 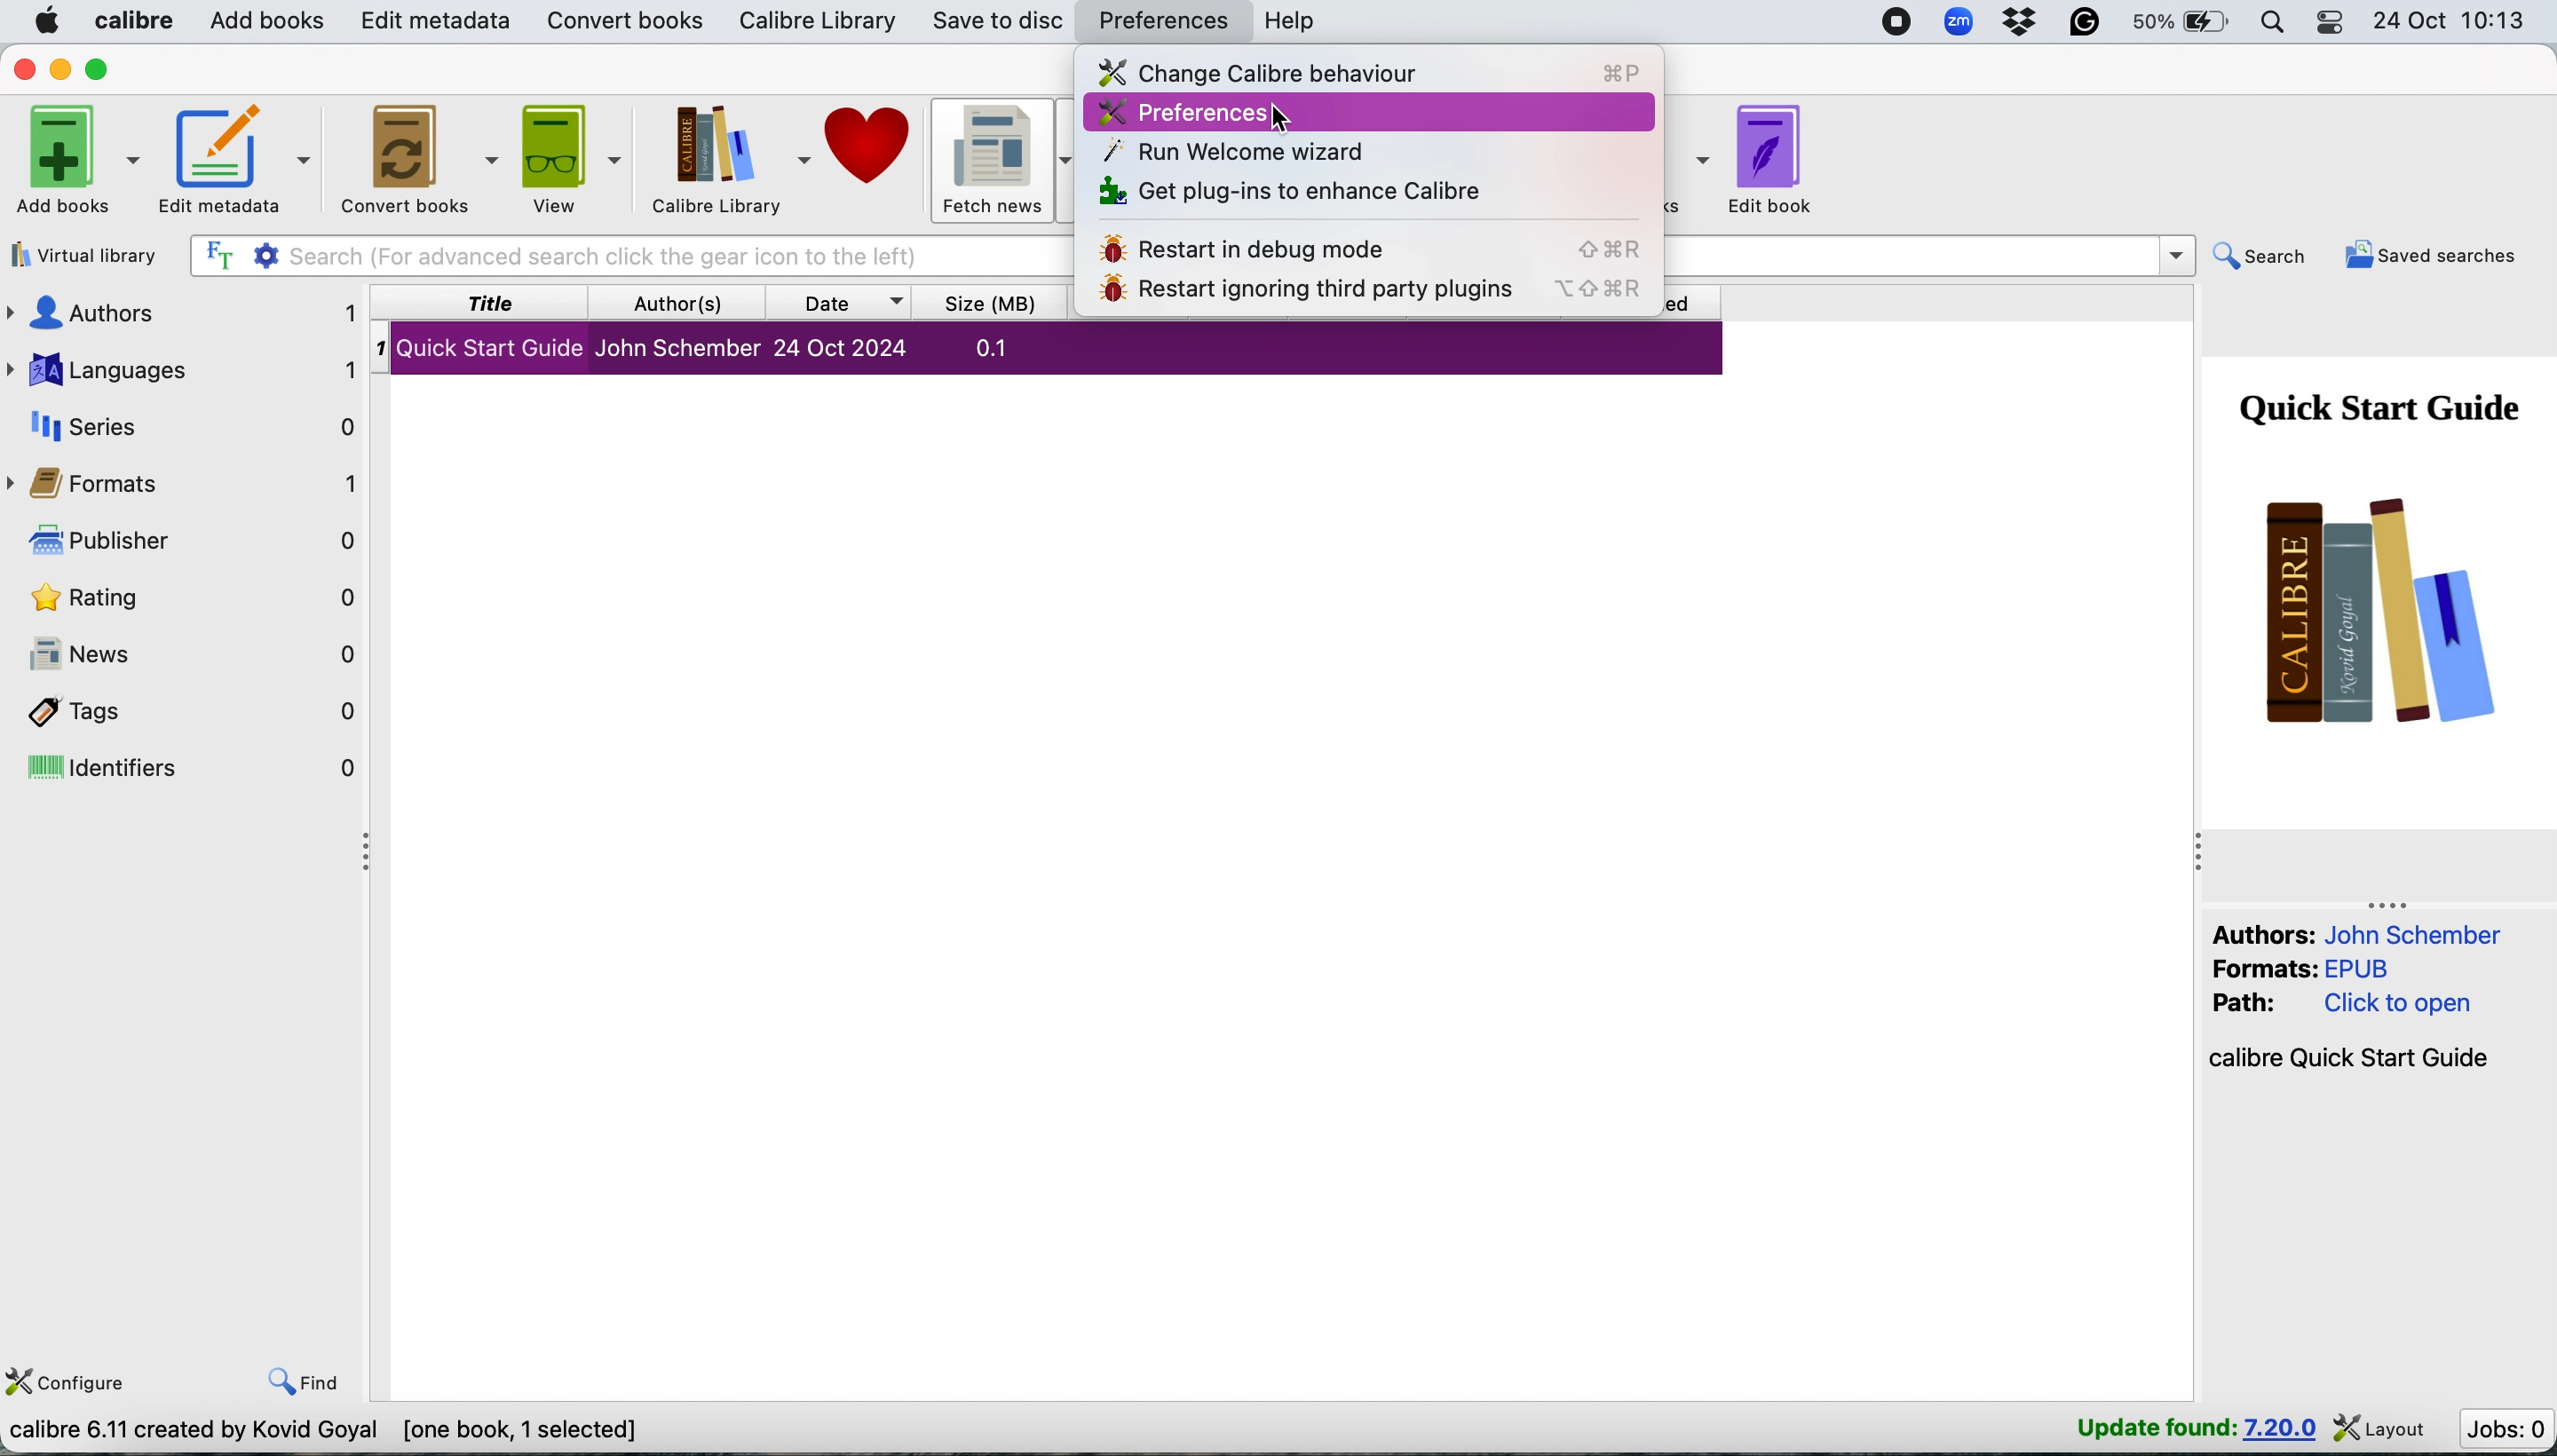 I want to click on dropbox, so click(x=2018, y=22).